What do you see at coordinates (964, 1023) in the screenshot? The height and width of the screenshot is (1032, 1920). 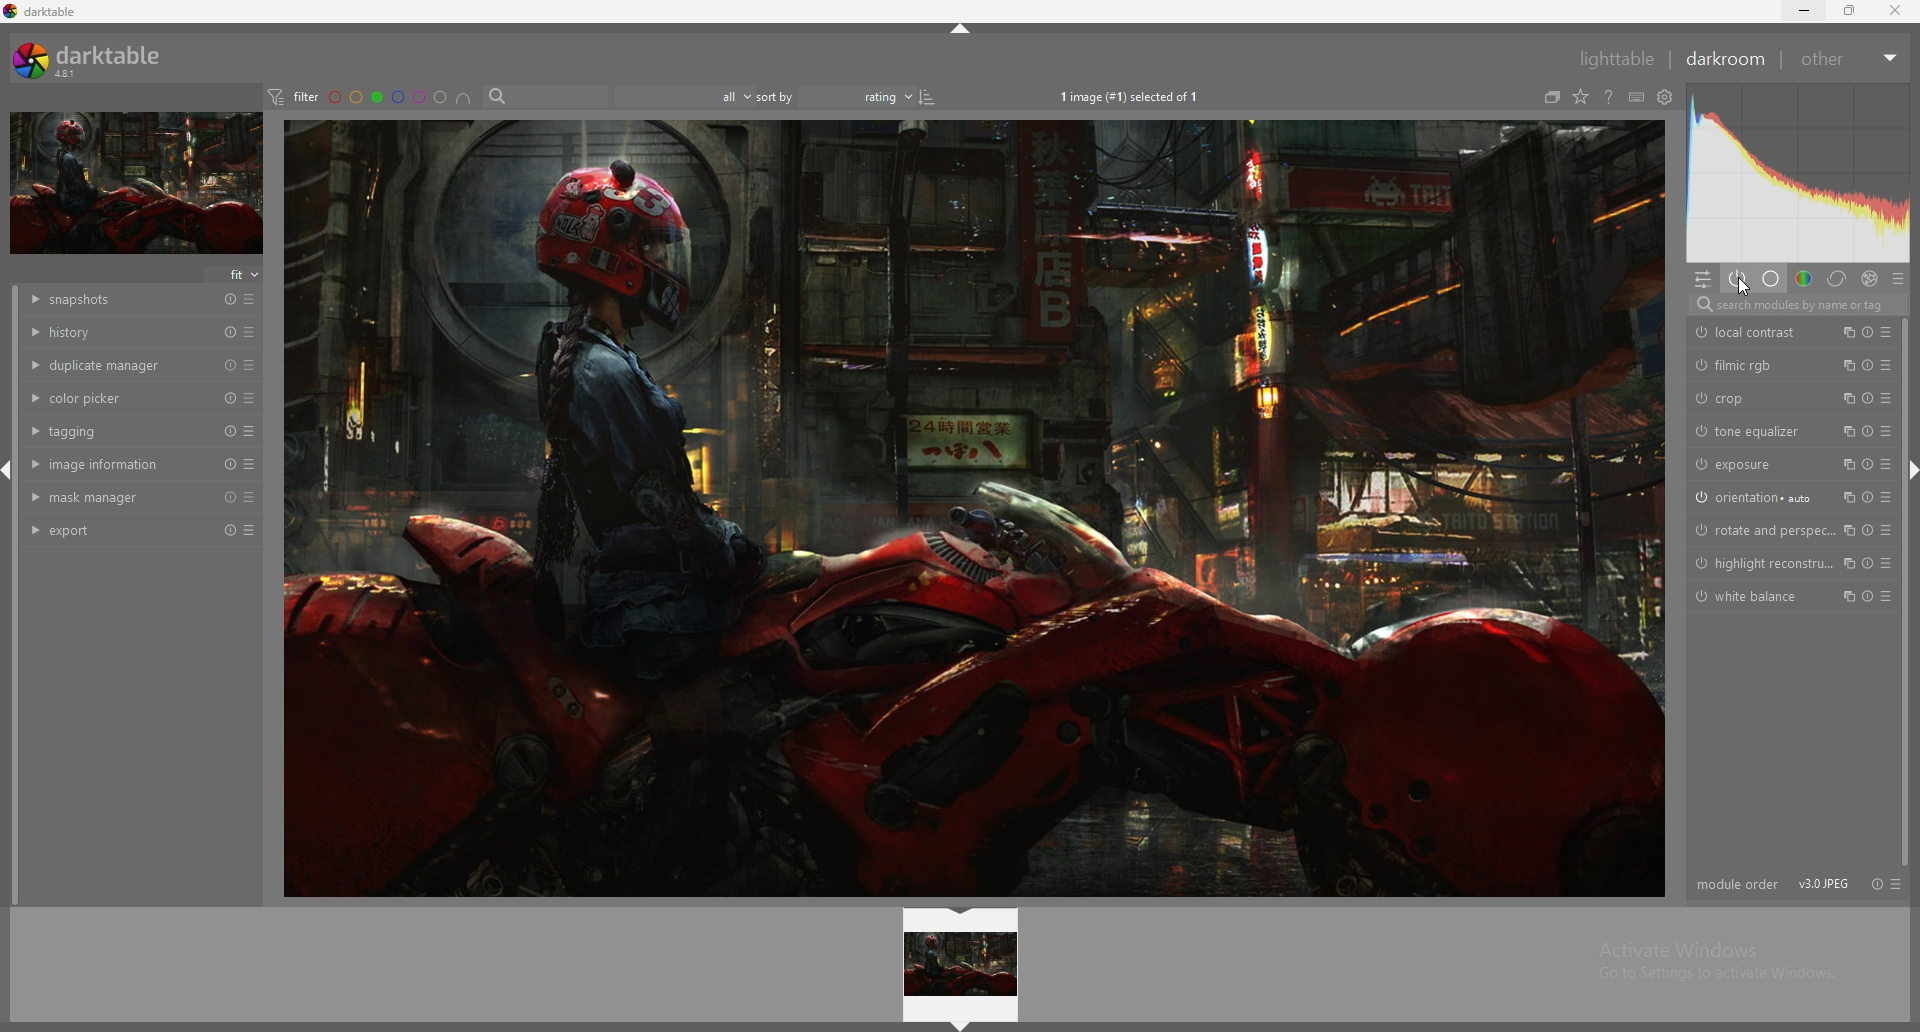 I see `hide` at bounding box center [964, 1023].